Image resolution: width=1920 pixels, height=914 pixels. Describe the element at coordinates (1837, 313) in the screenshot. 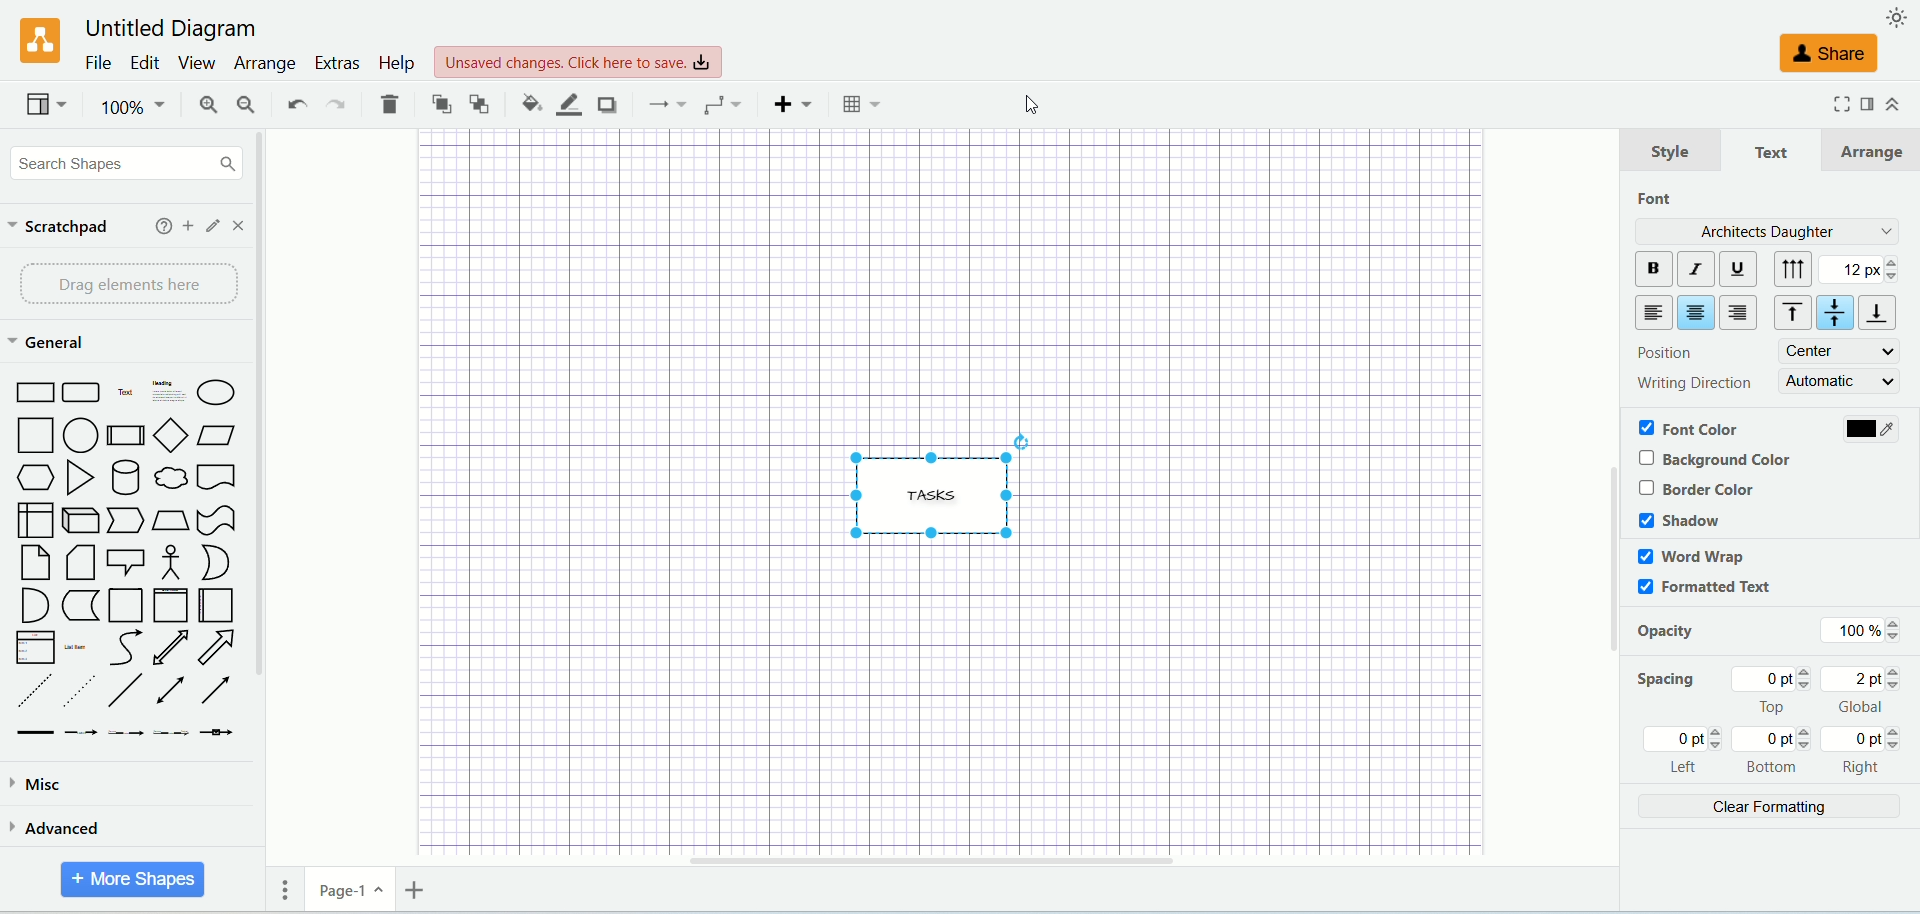

I see `middle` at that location.